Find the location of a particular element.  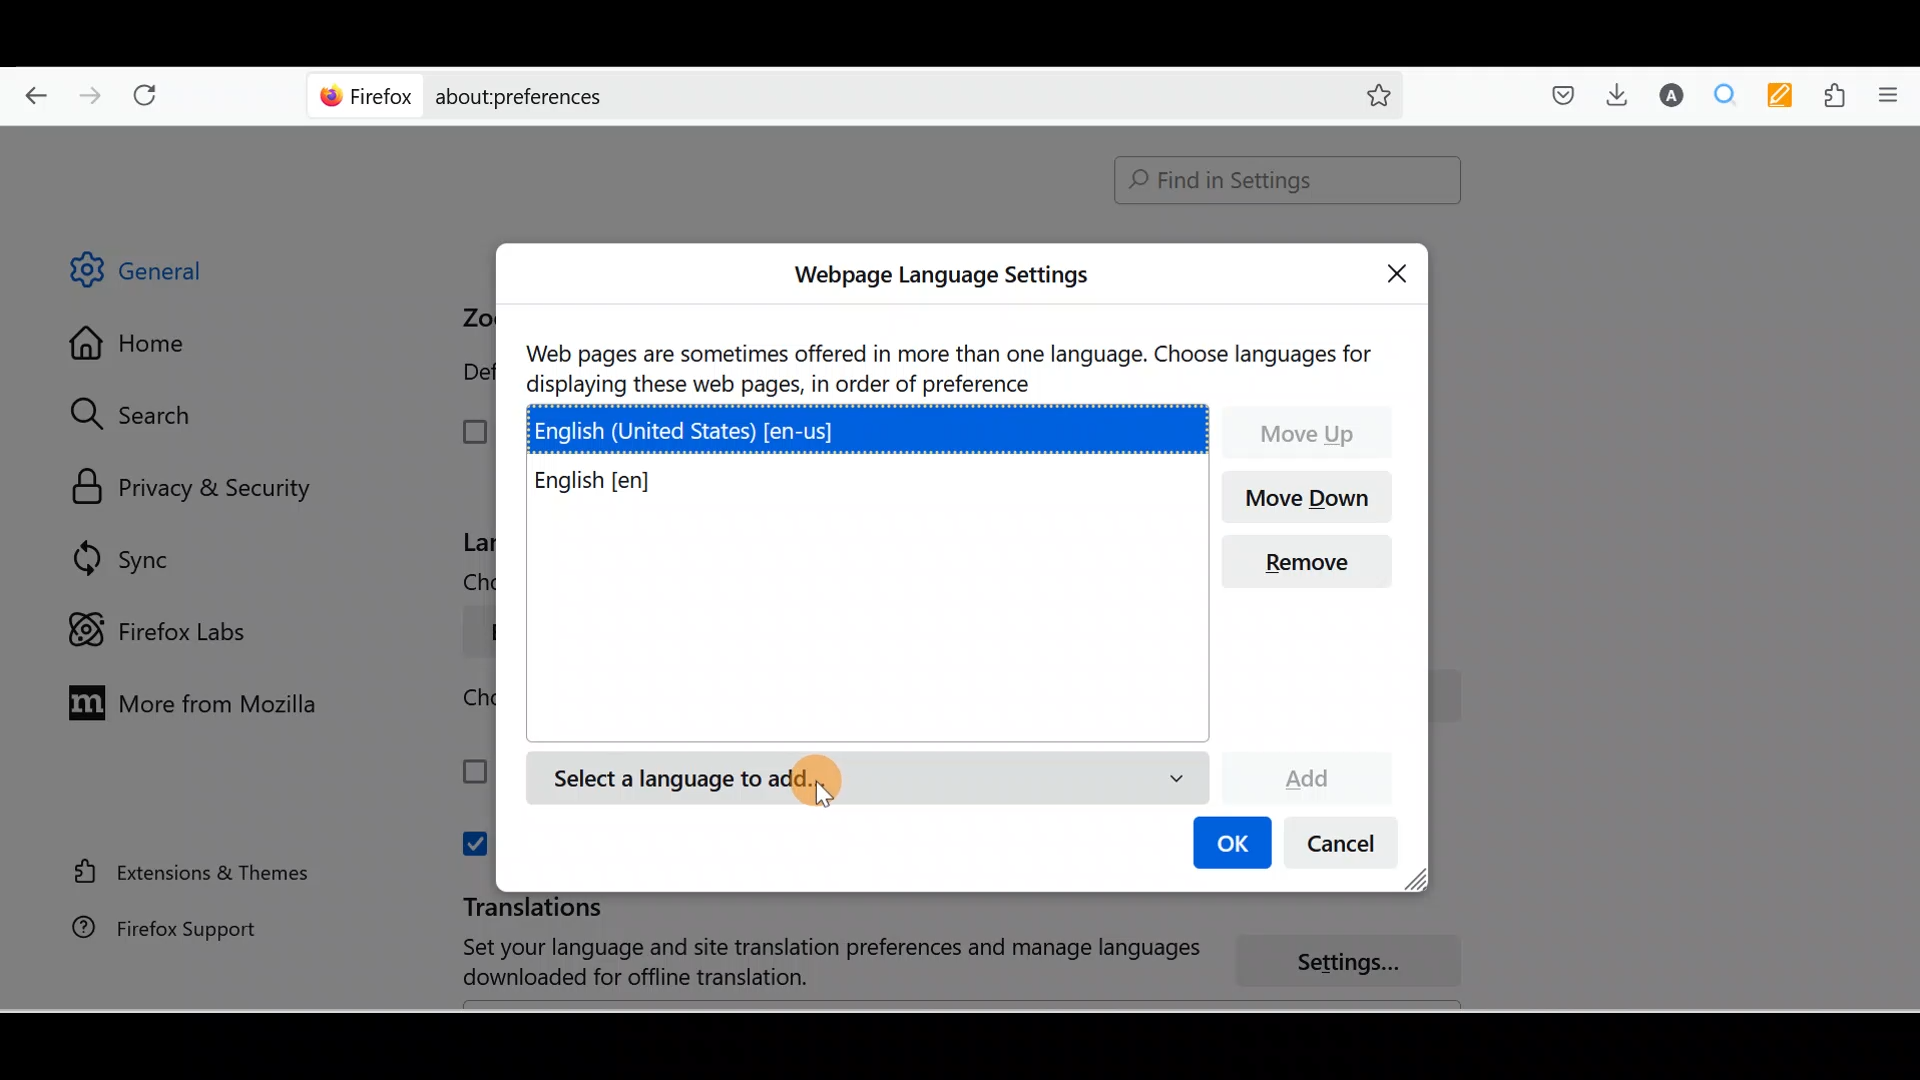

Reload current page is located at coordinates (152, 91).